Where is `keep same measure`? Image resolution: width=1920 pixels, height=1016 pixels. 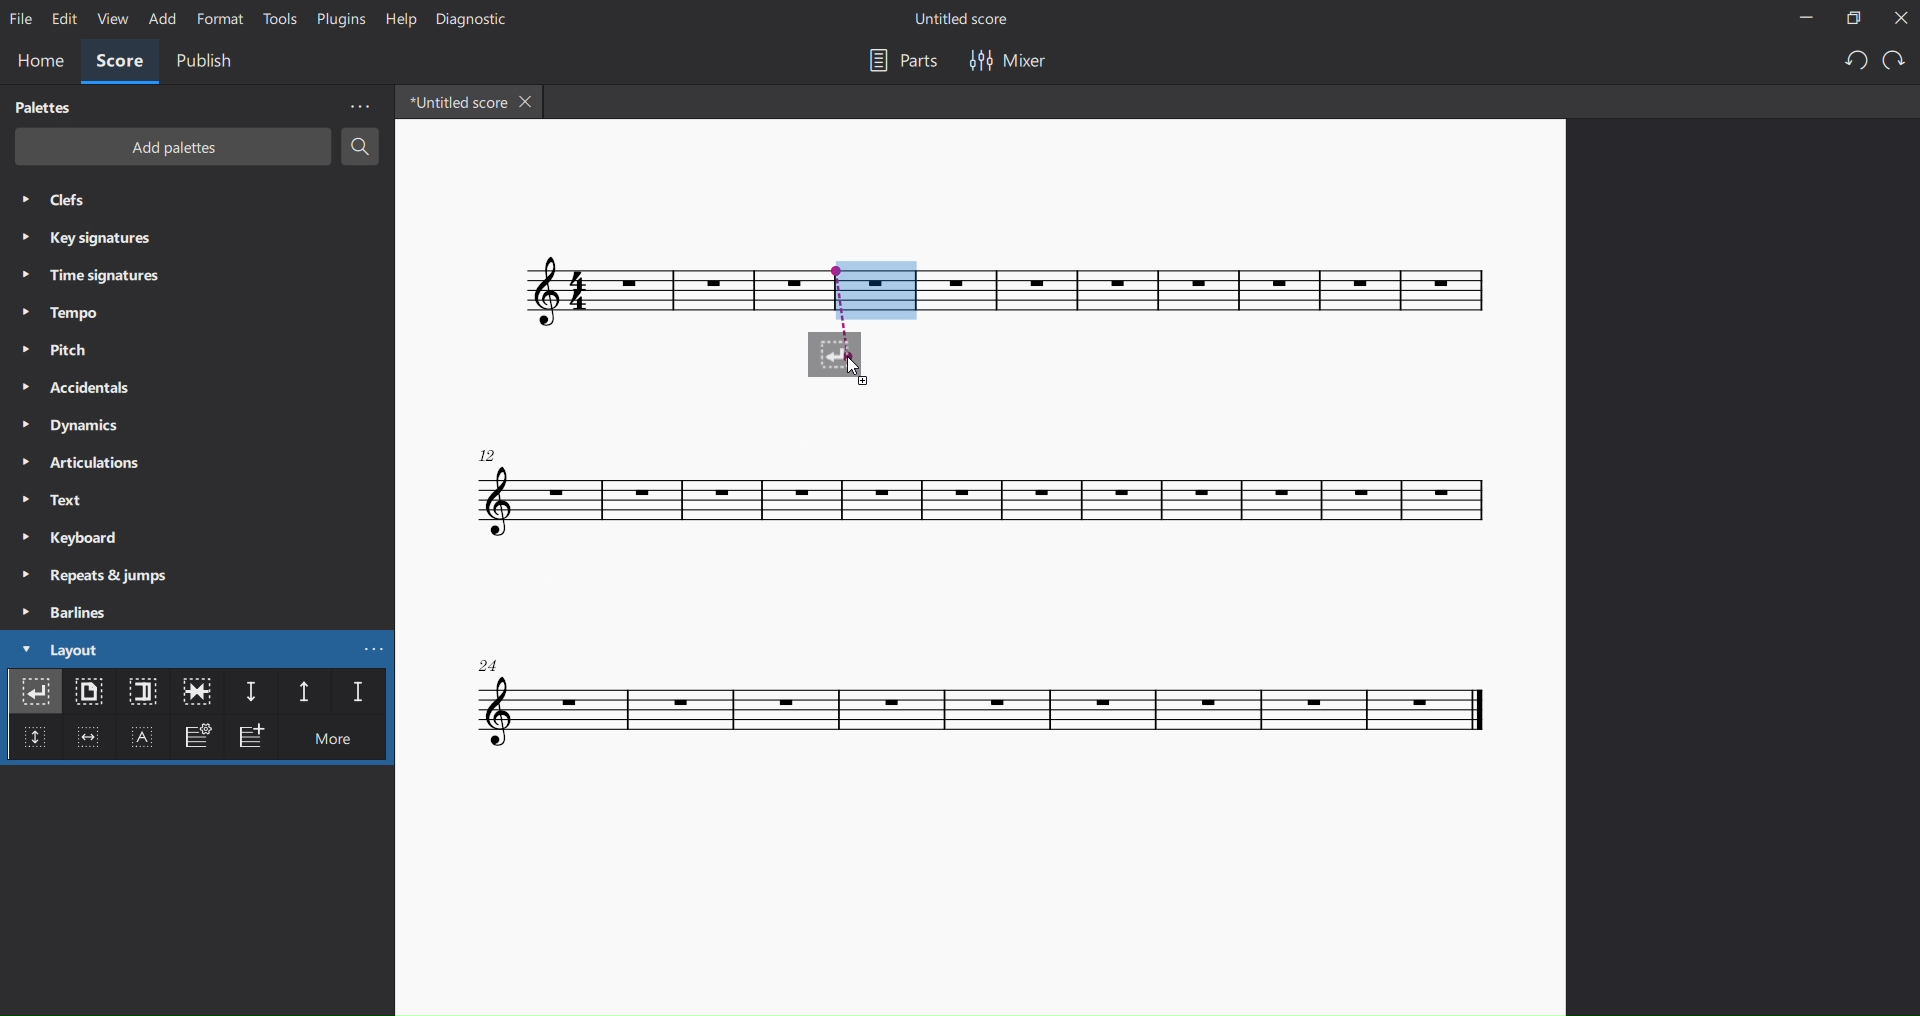 keep same measure is located at coordinates (197, 692).